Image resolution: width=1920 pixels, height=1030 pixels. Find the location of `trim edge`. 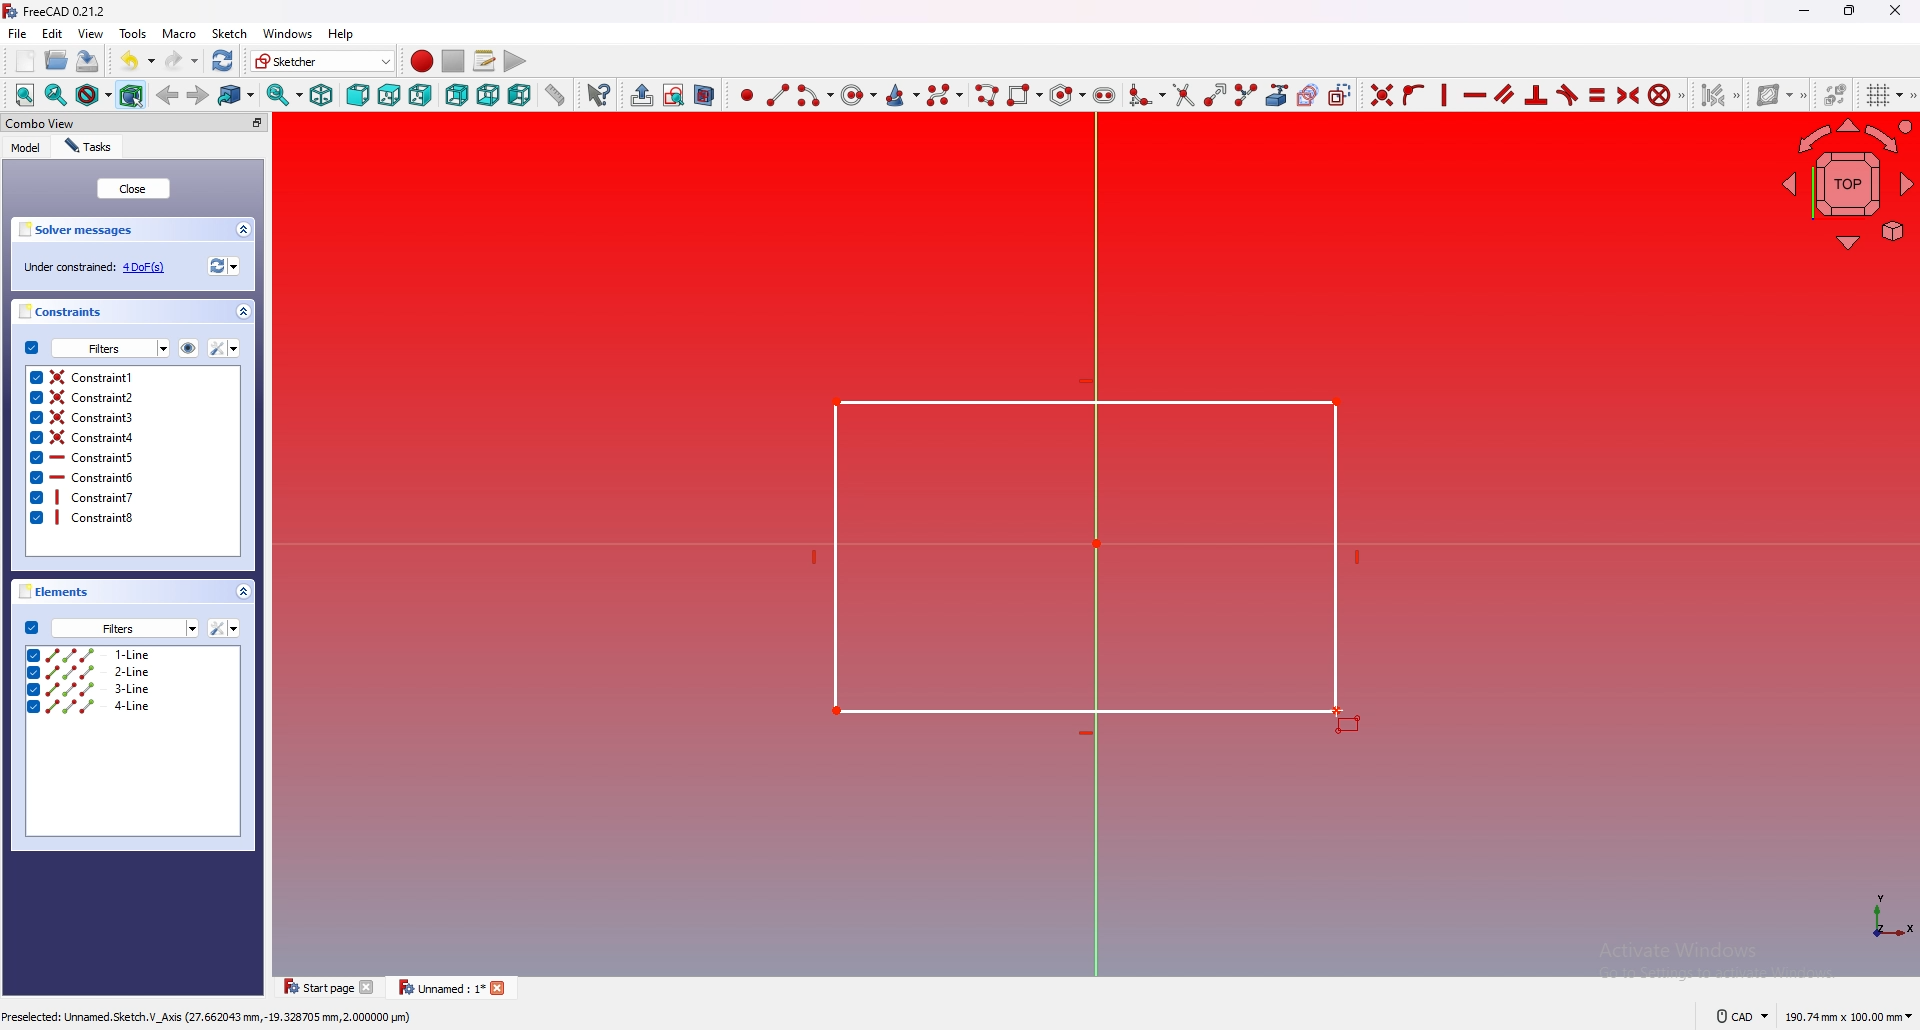

trim edge is located at coordinates (1184, 95).